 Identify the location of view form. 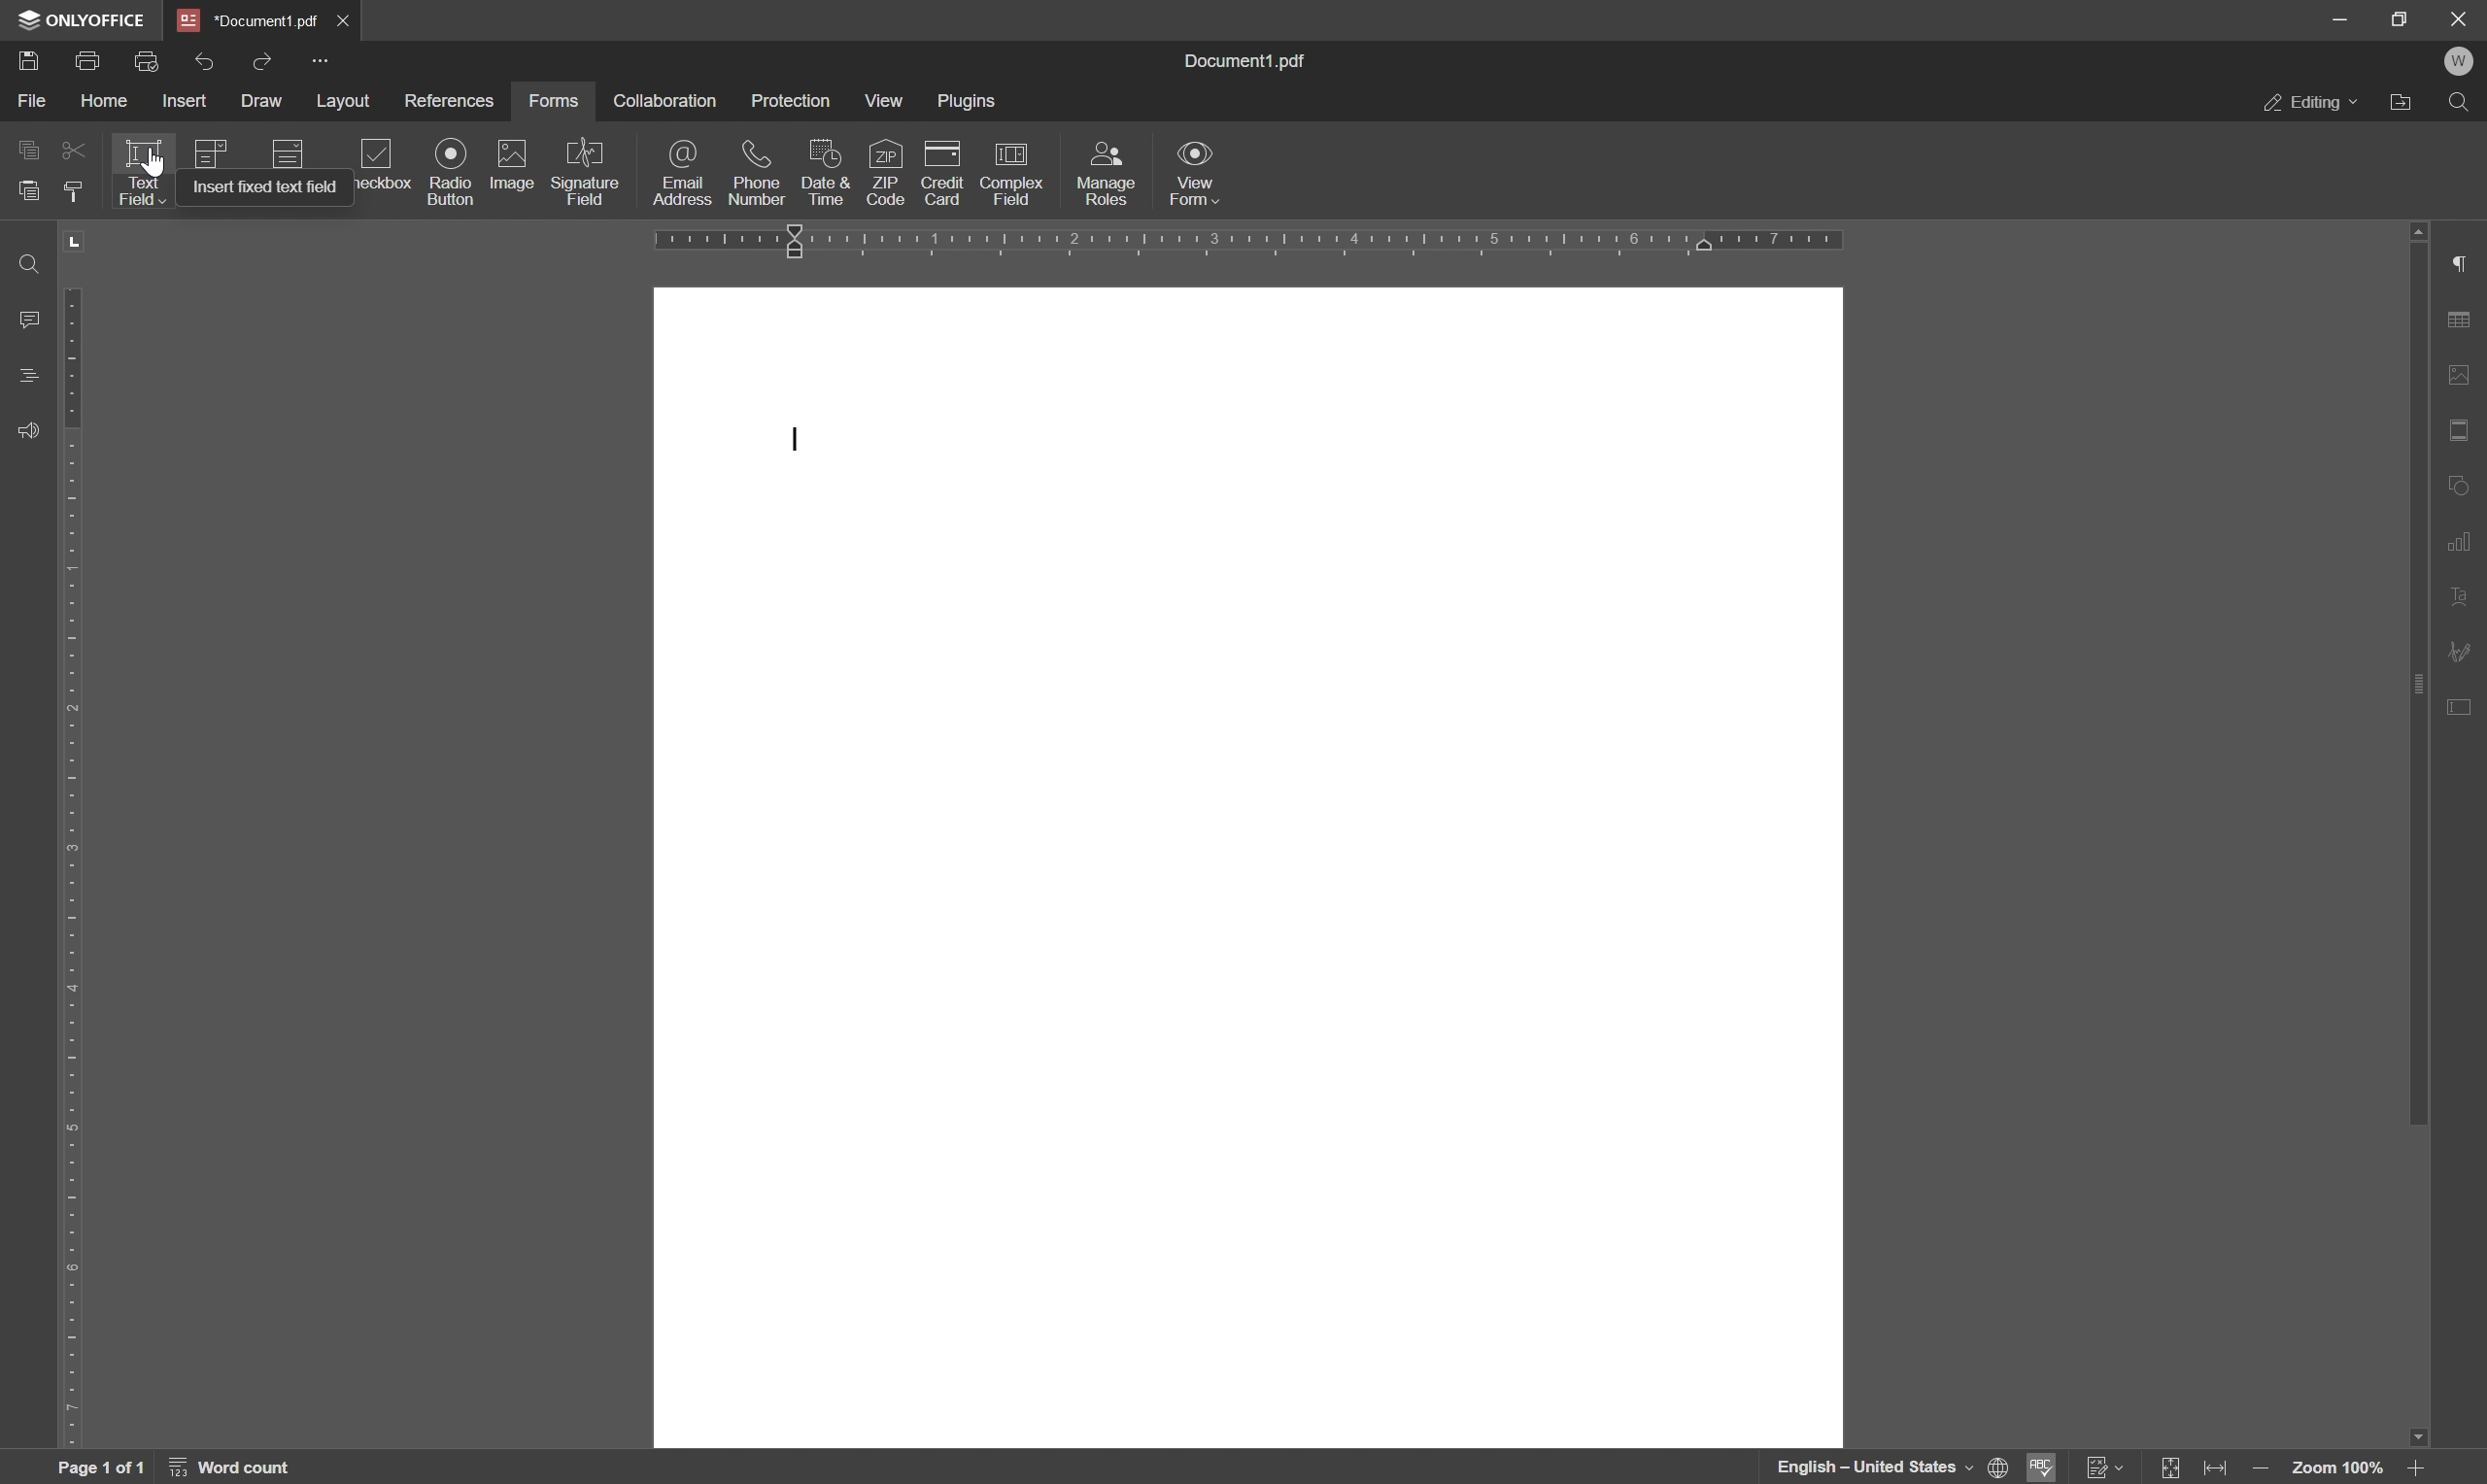
(1196, 175).